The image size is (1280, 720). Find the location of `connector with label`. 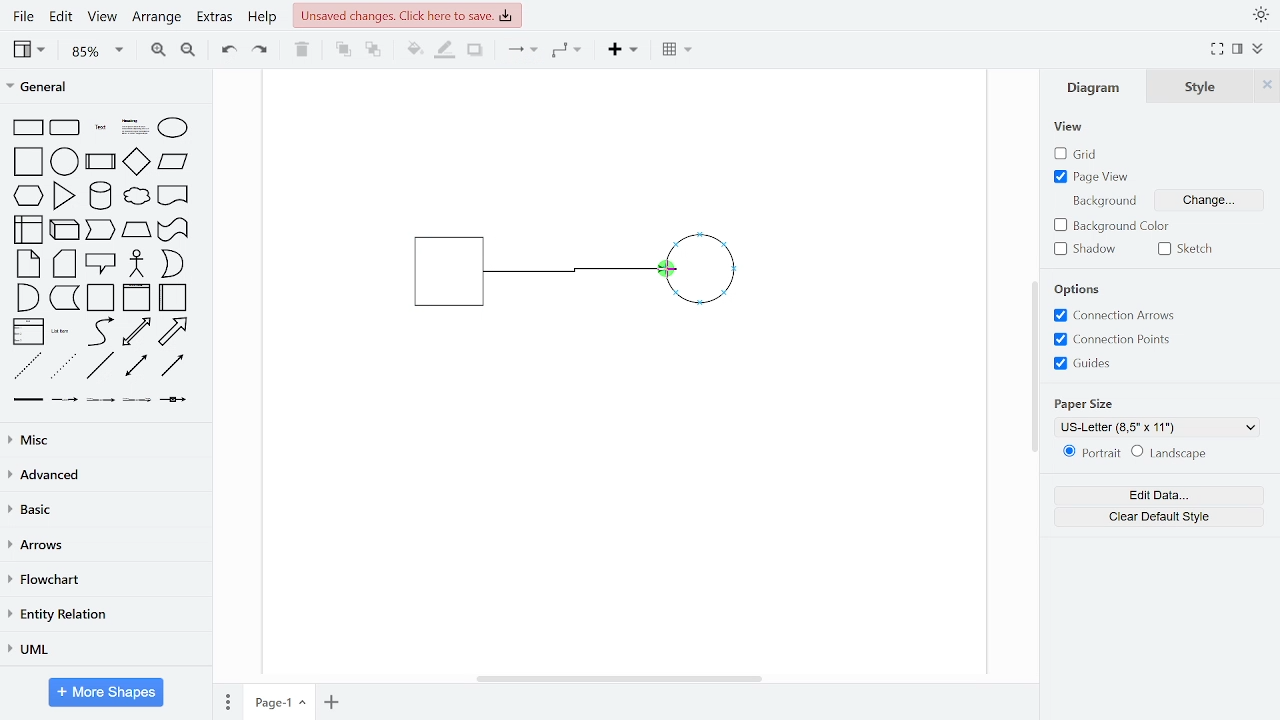

connector with label is located at coordinates (65, 400).